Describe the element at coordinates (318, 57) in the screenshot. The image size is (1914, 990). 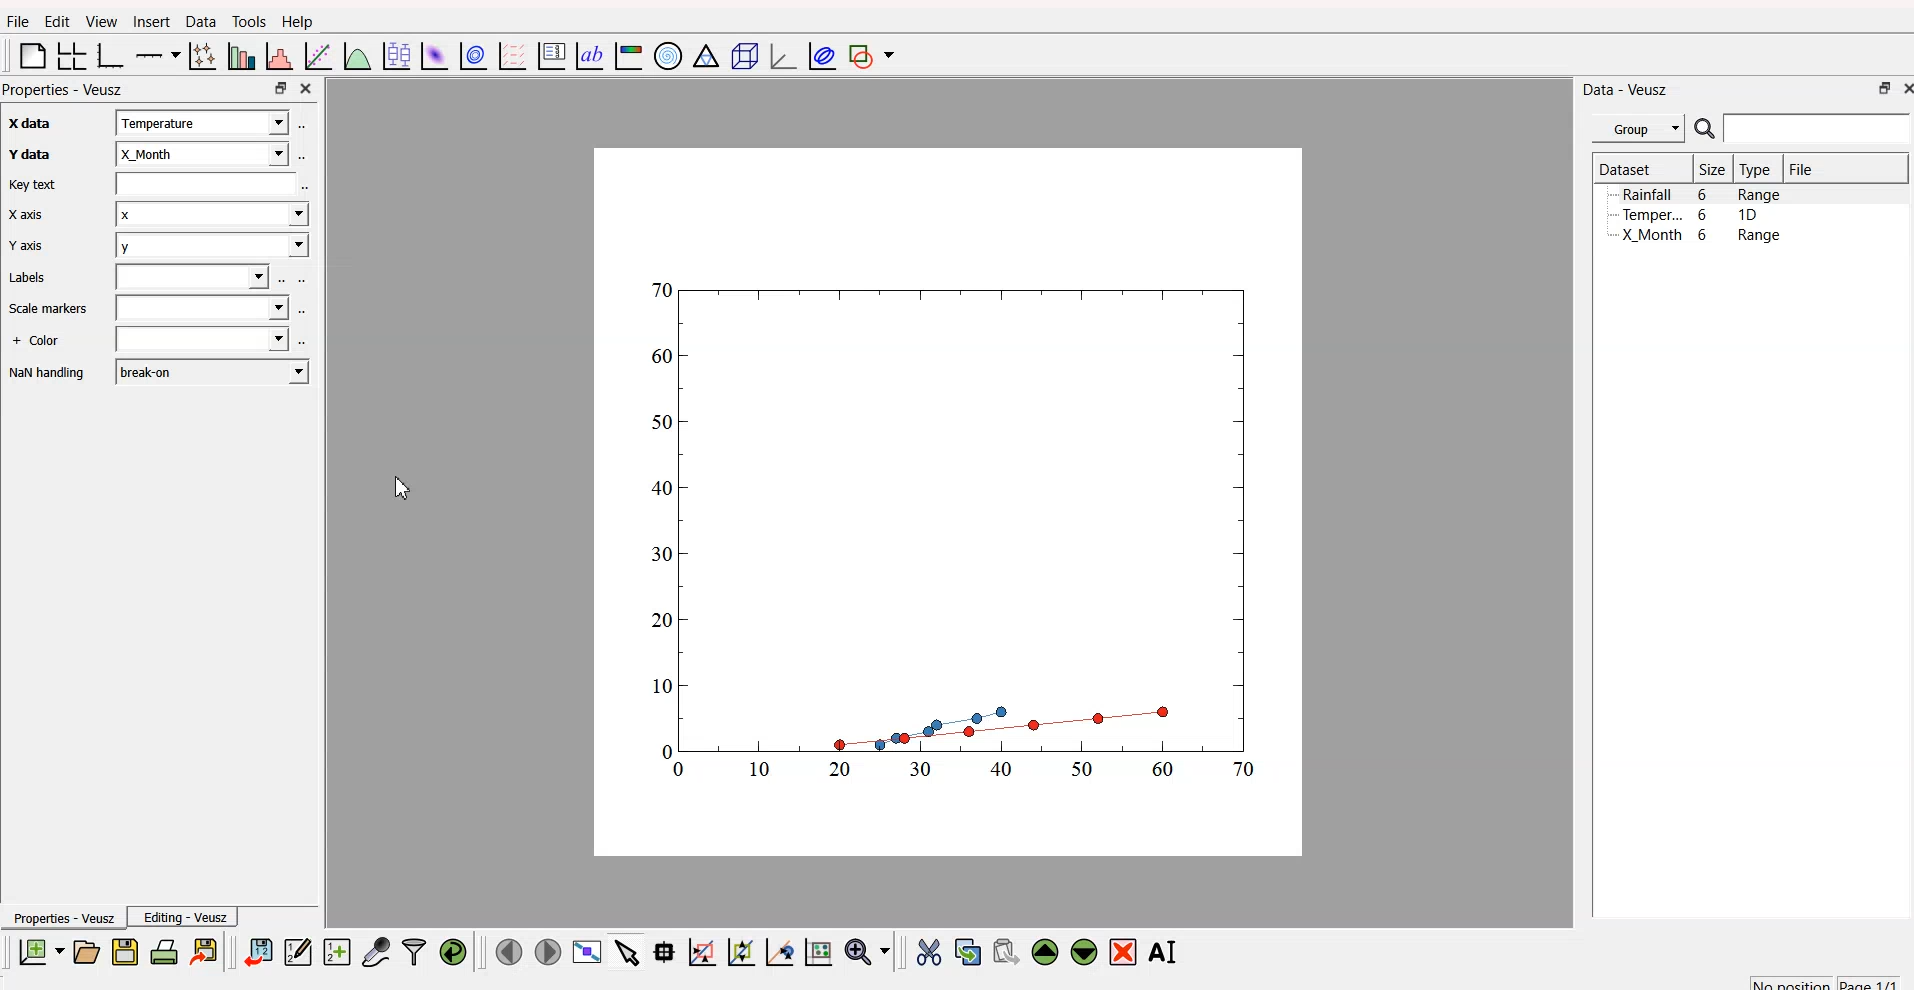
I see `fit function to data` at that location.